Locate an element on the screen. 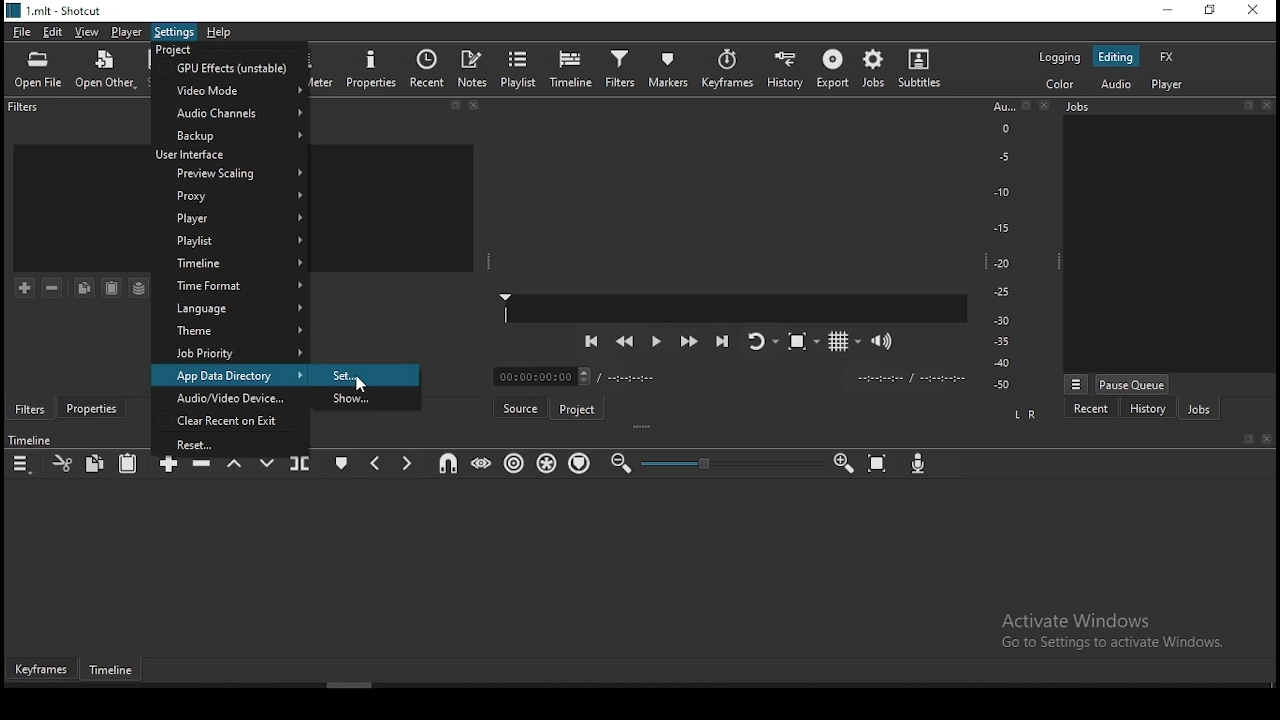  theme is located at coordinates (230, 332).